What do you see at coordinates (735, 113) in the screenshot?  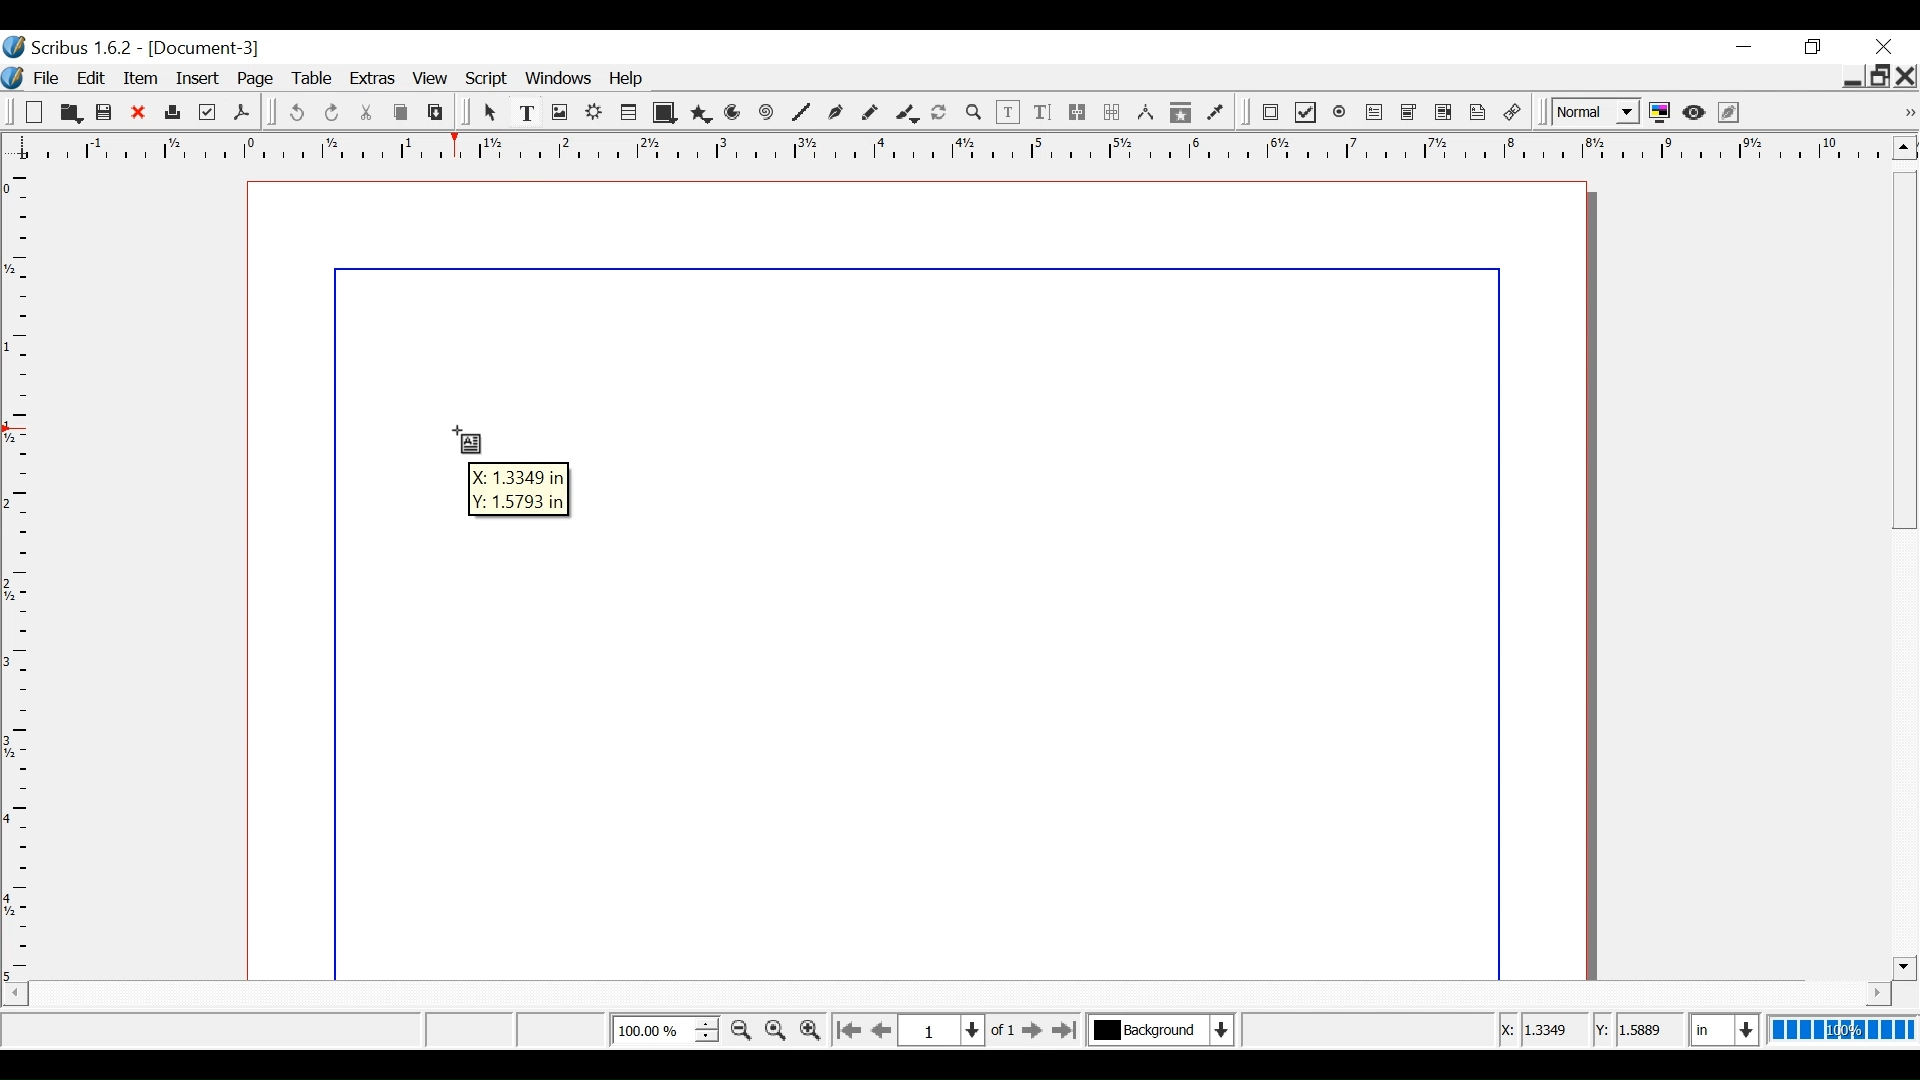 I see `Arc` at bounding box center [735, 113].